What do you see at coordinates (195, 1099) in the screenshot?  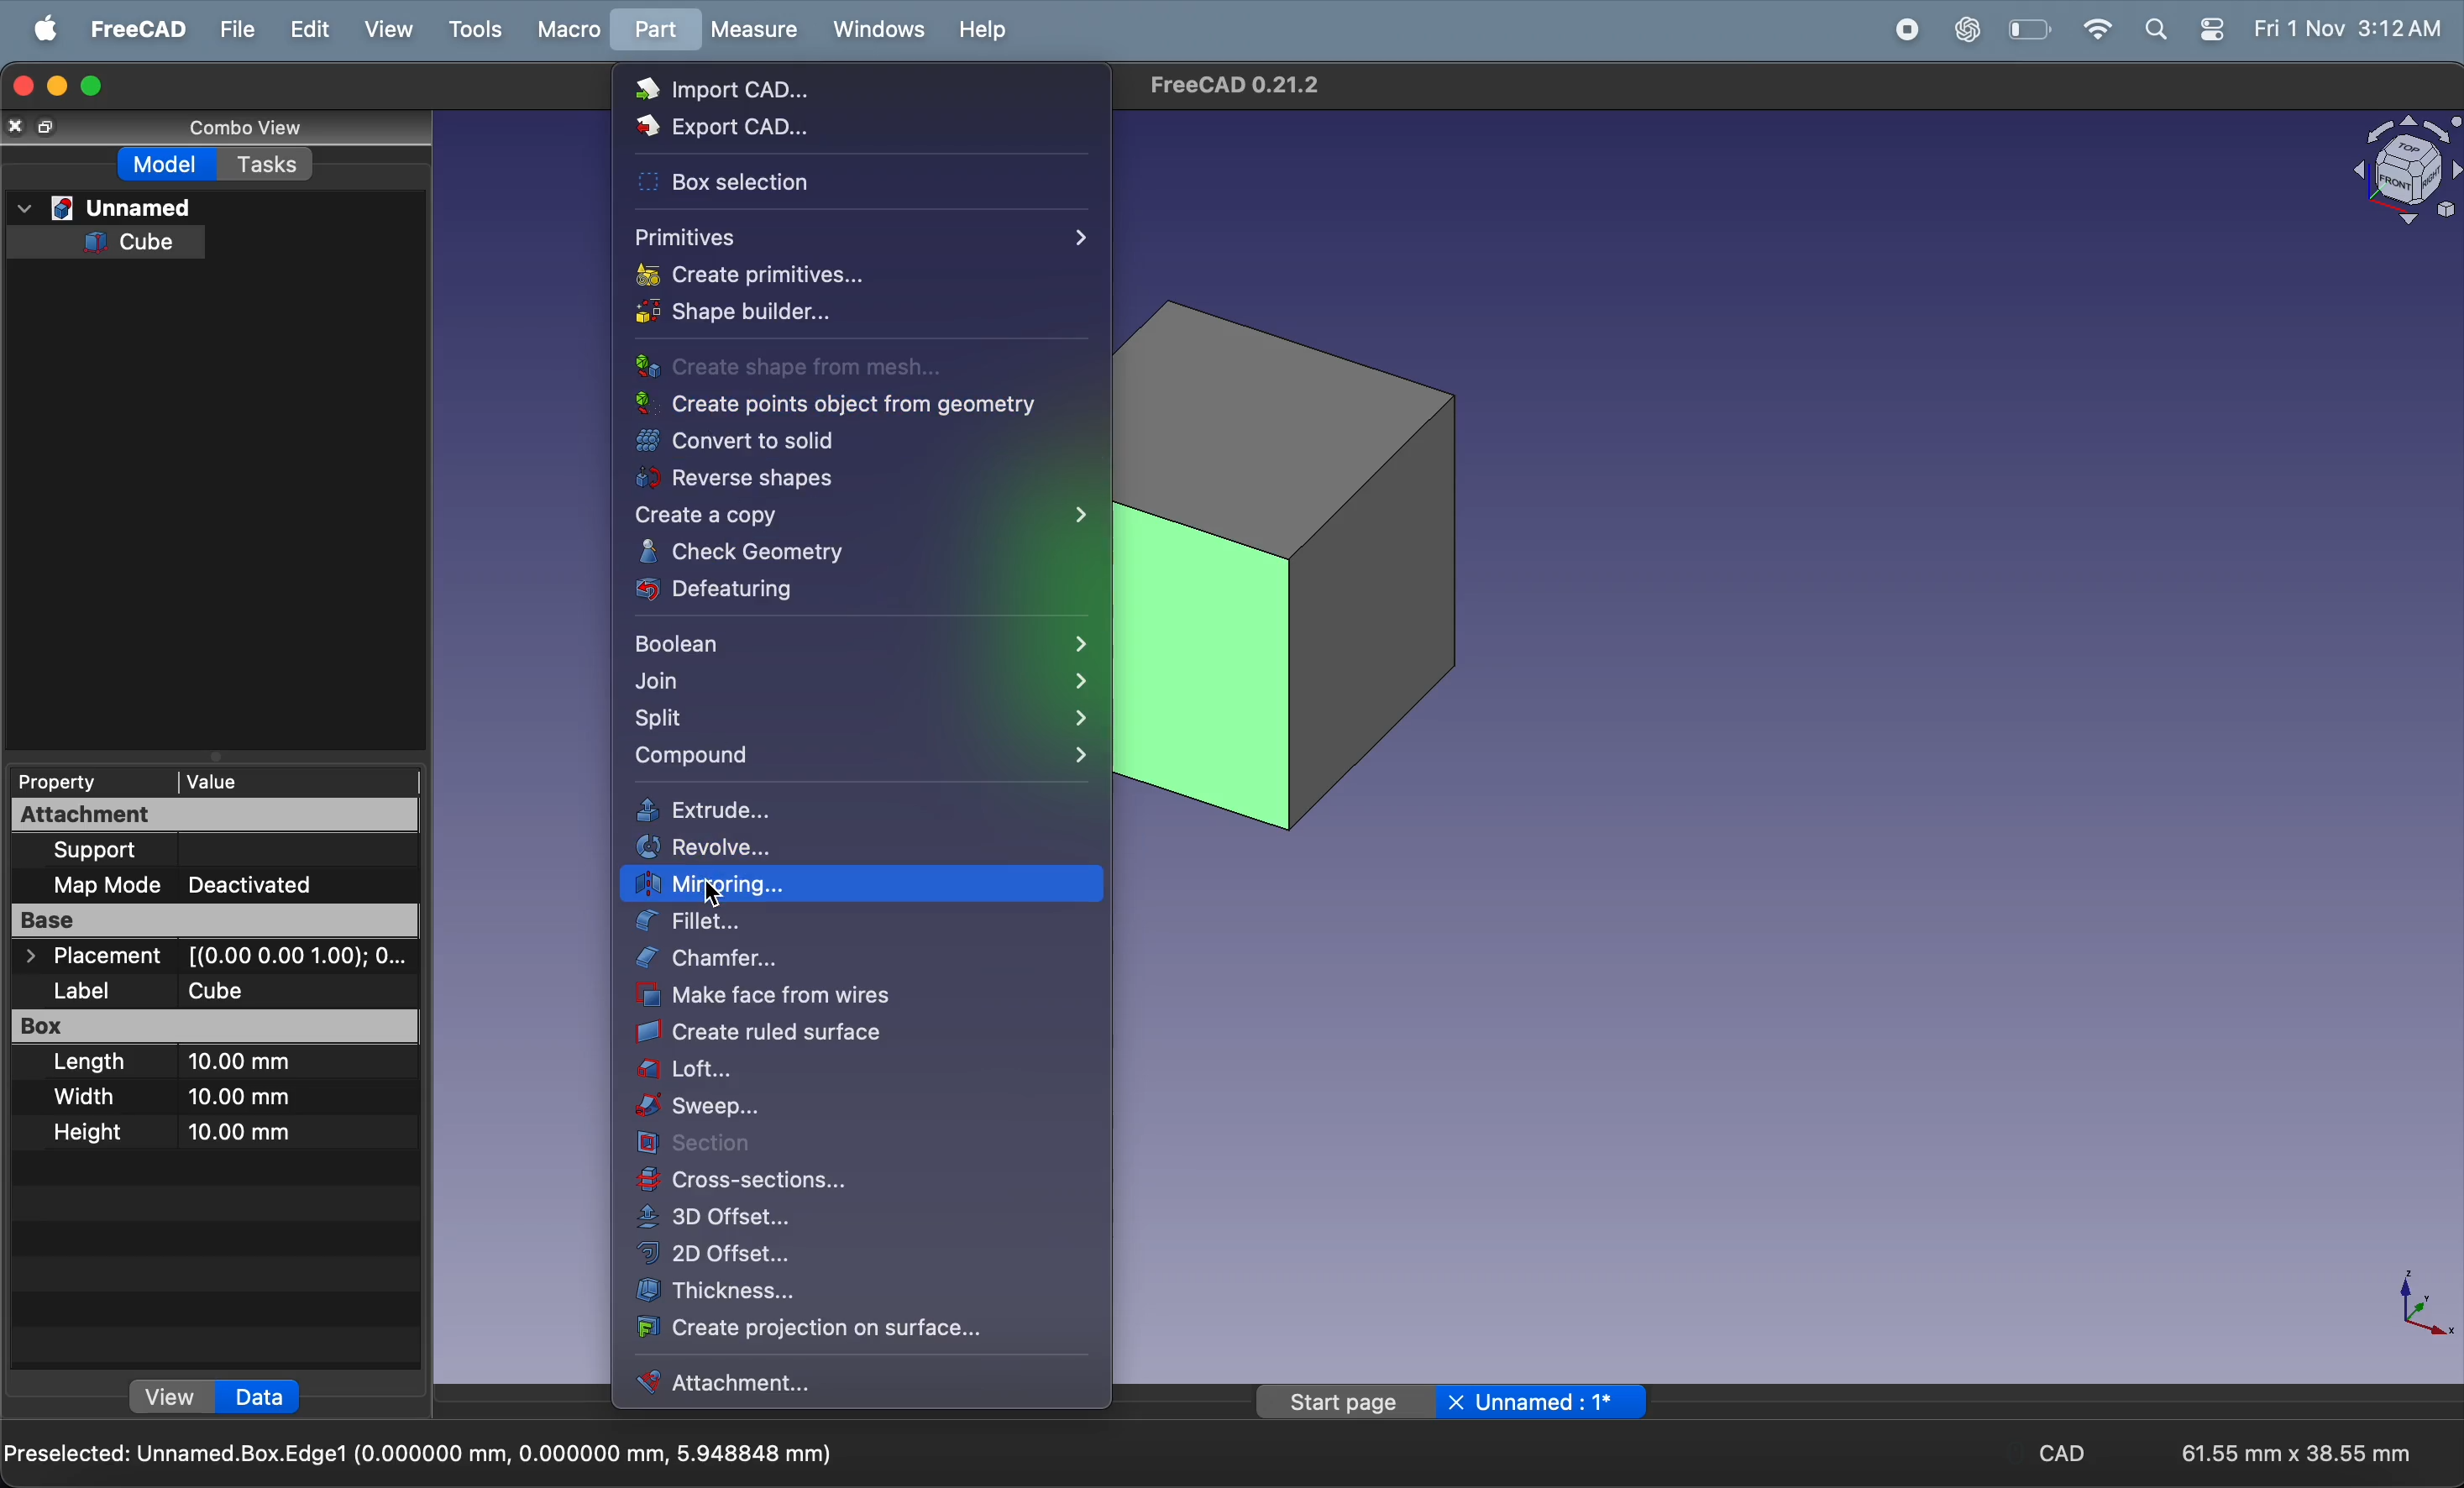 I see `Width      10.00 mm` at bounding box center [195, 1099].